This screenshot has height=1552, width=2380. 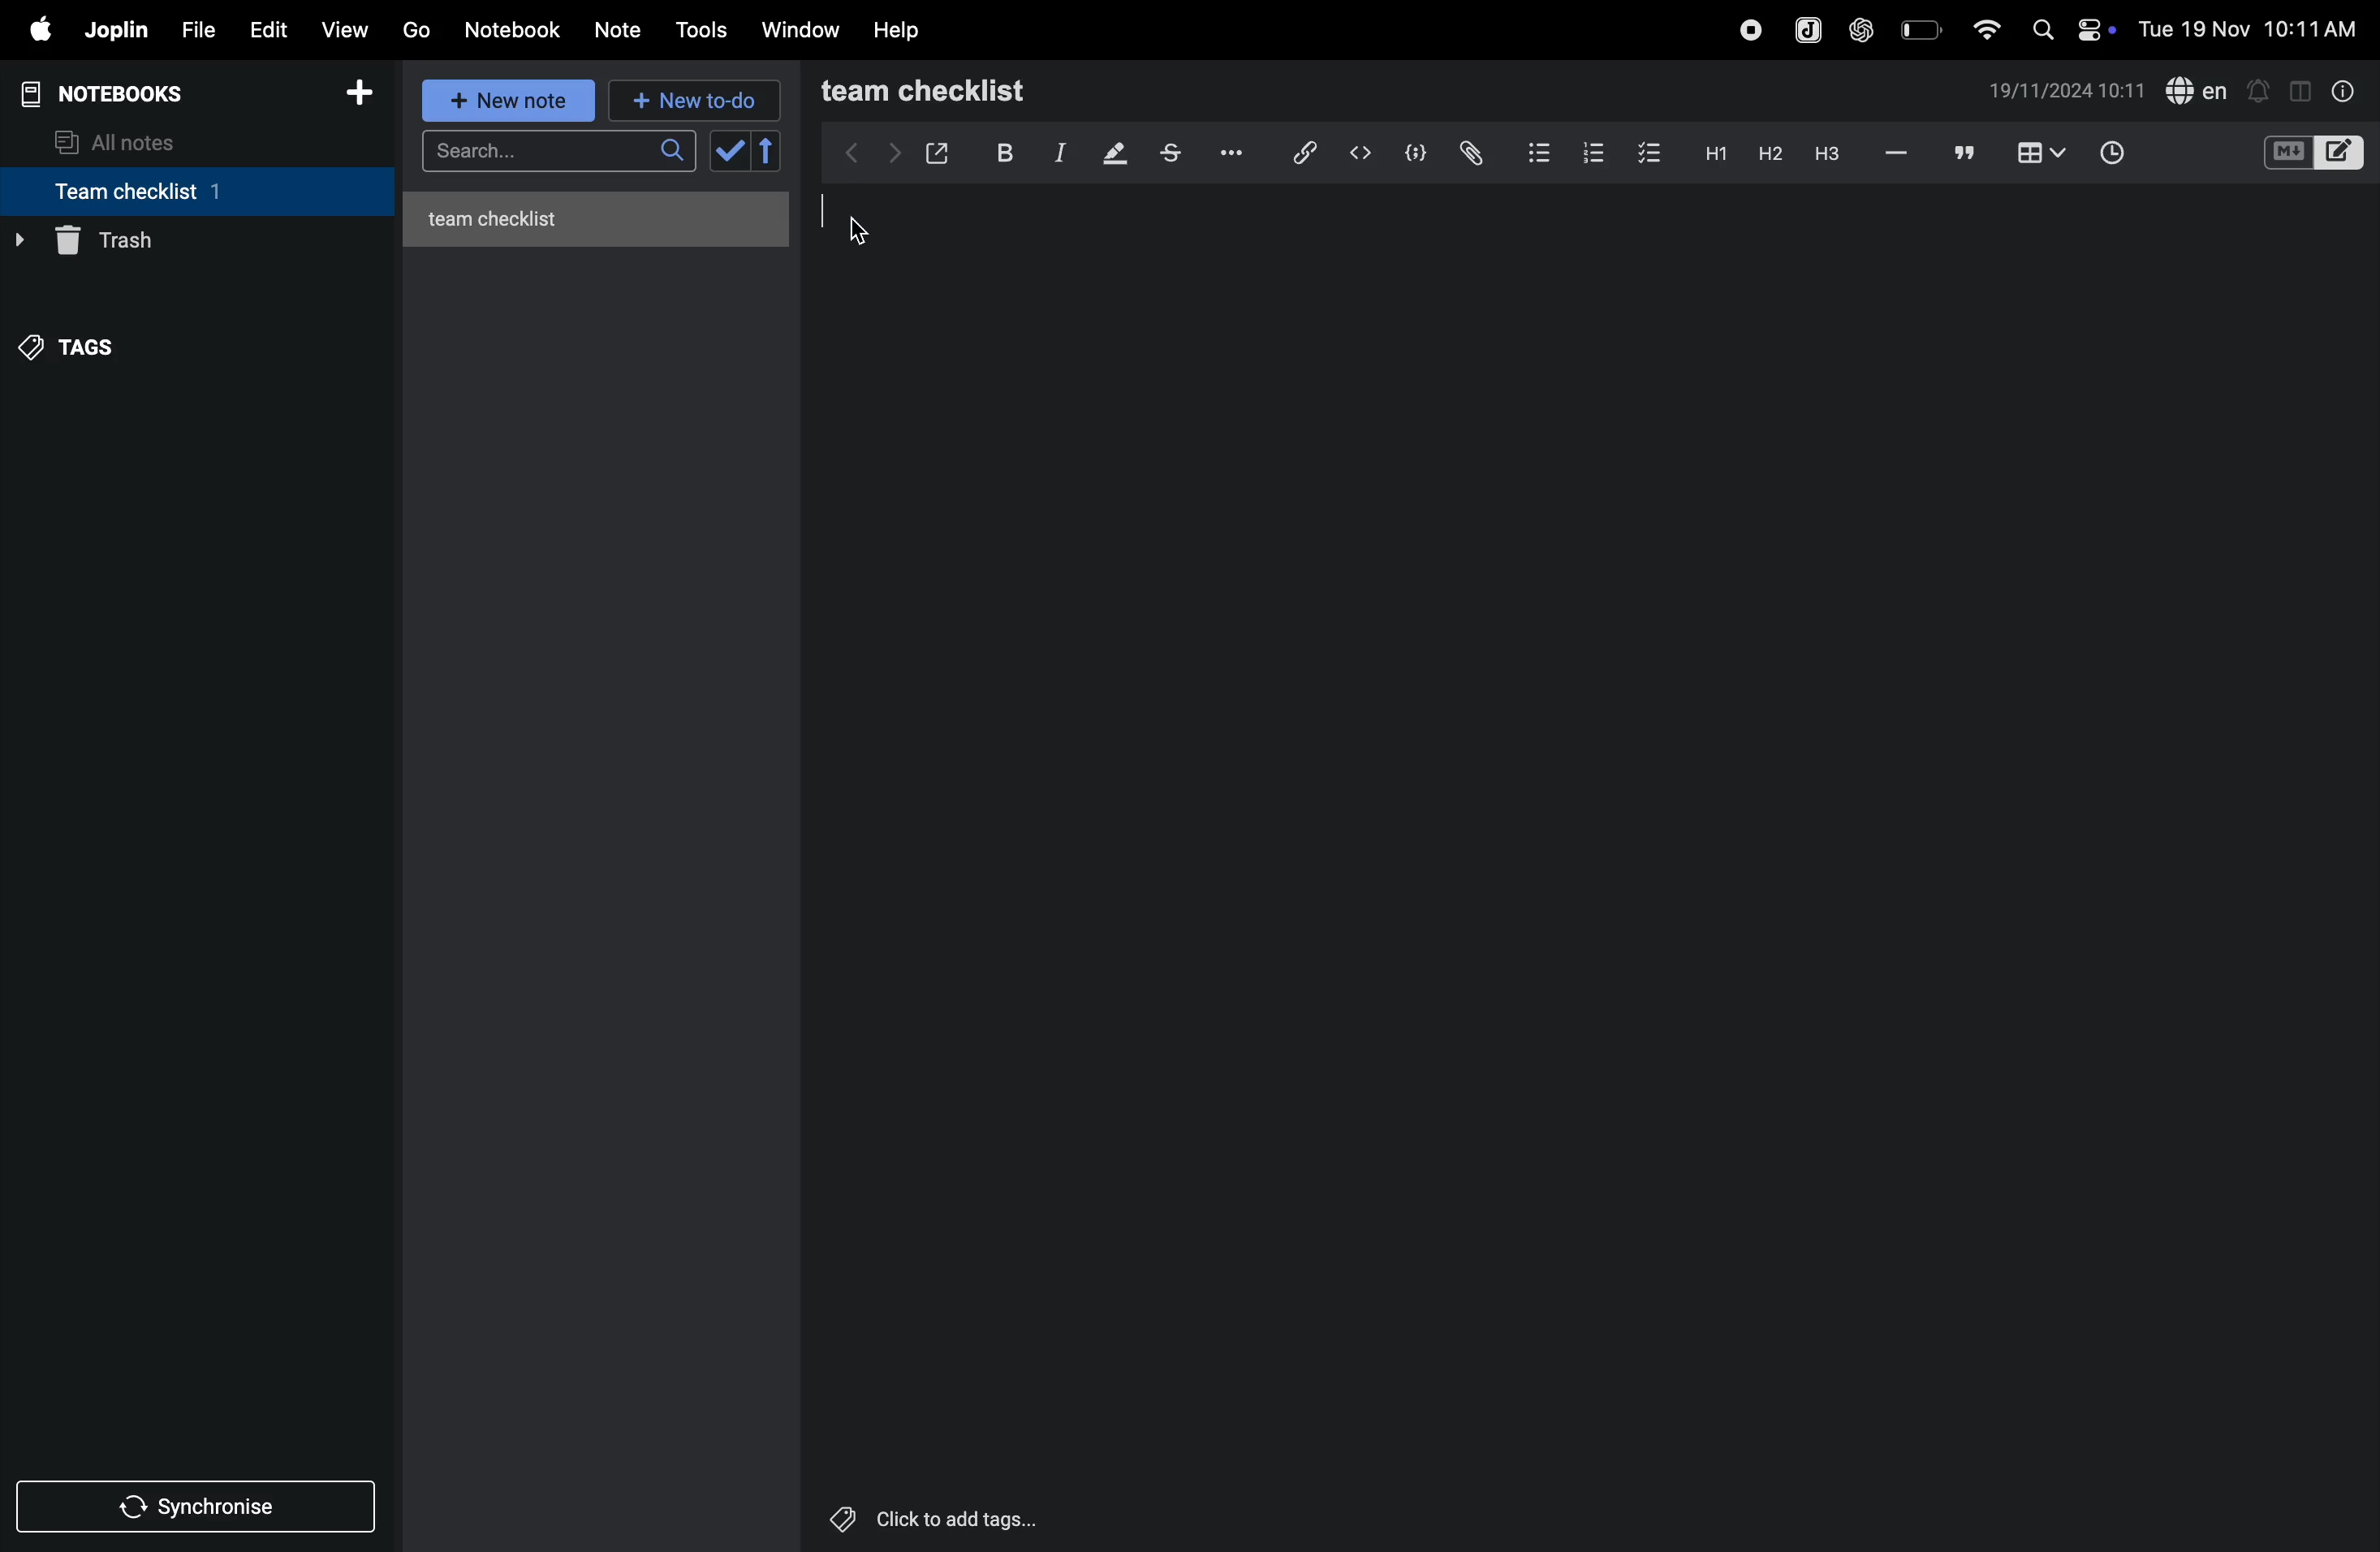 I want to click on add, so click(x=368, y=93).